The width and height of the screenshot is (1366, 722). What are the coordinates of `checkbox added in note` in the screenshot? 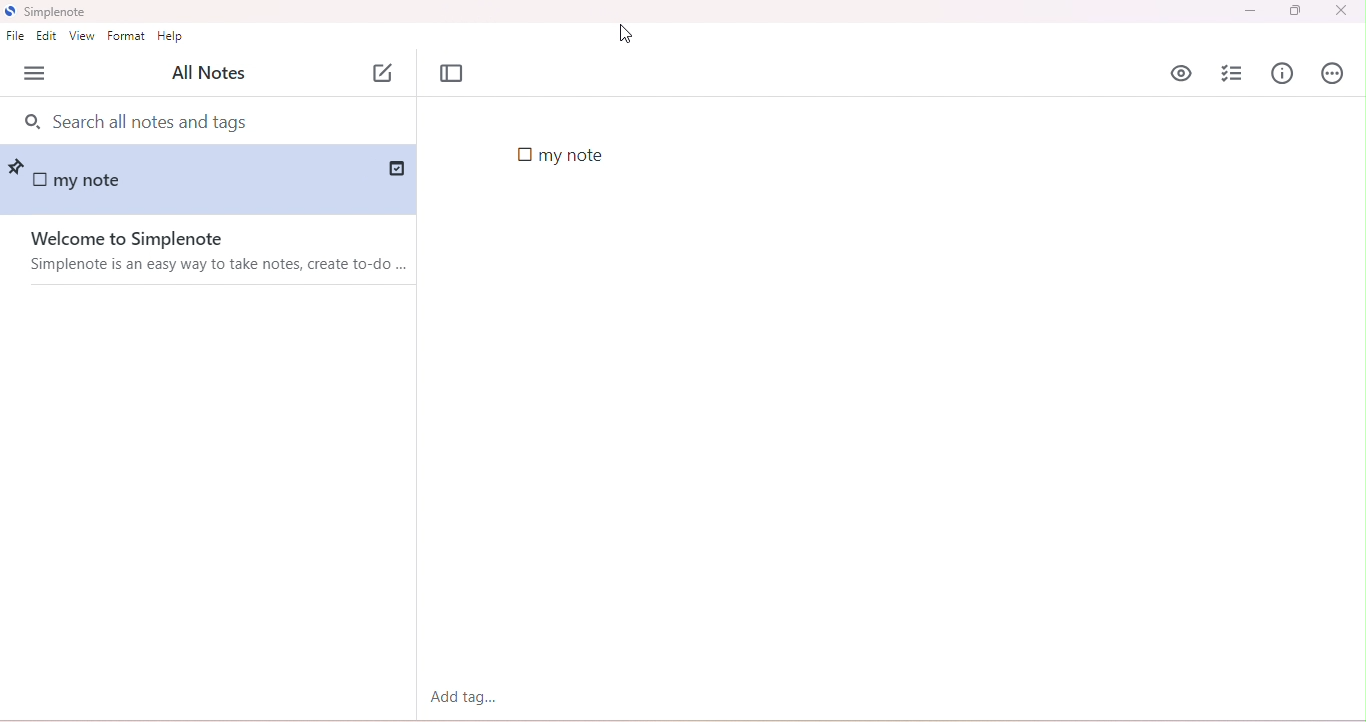 It's located at (564, 157).